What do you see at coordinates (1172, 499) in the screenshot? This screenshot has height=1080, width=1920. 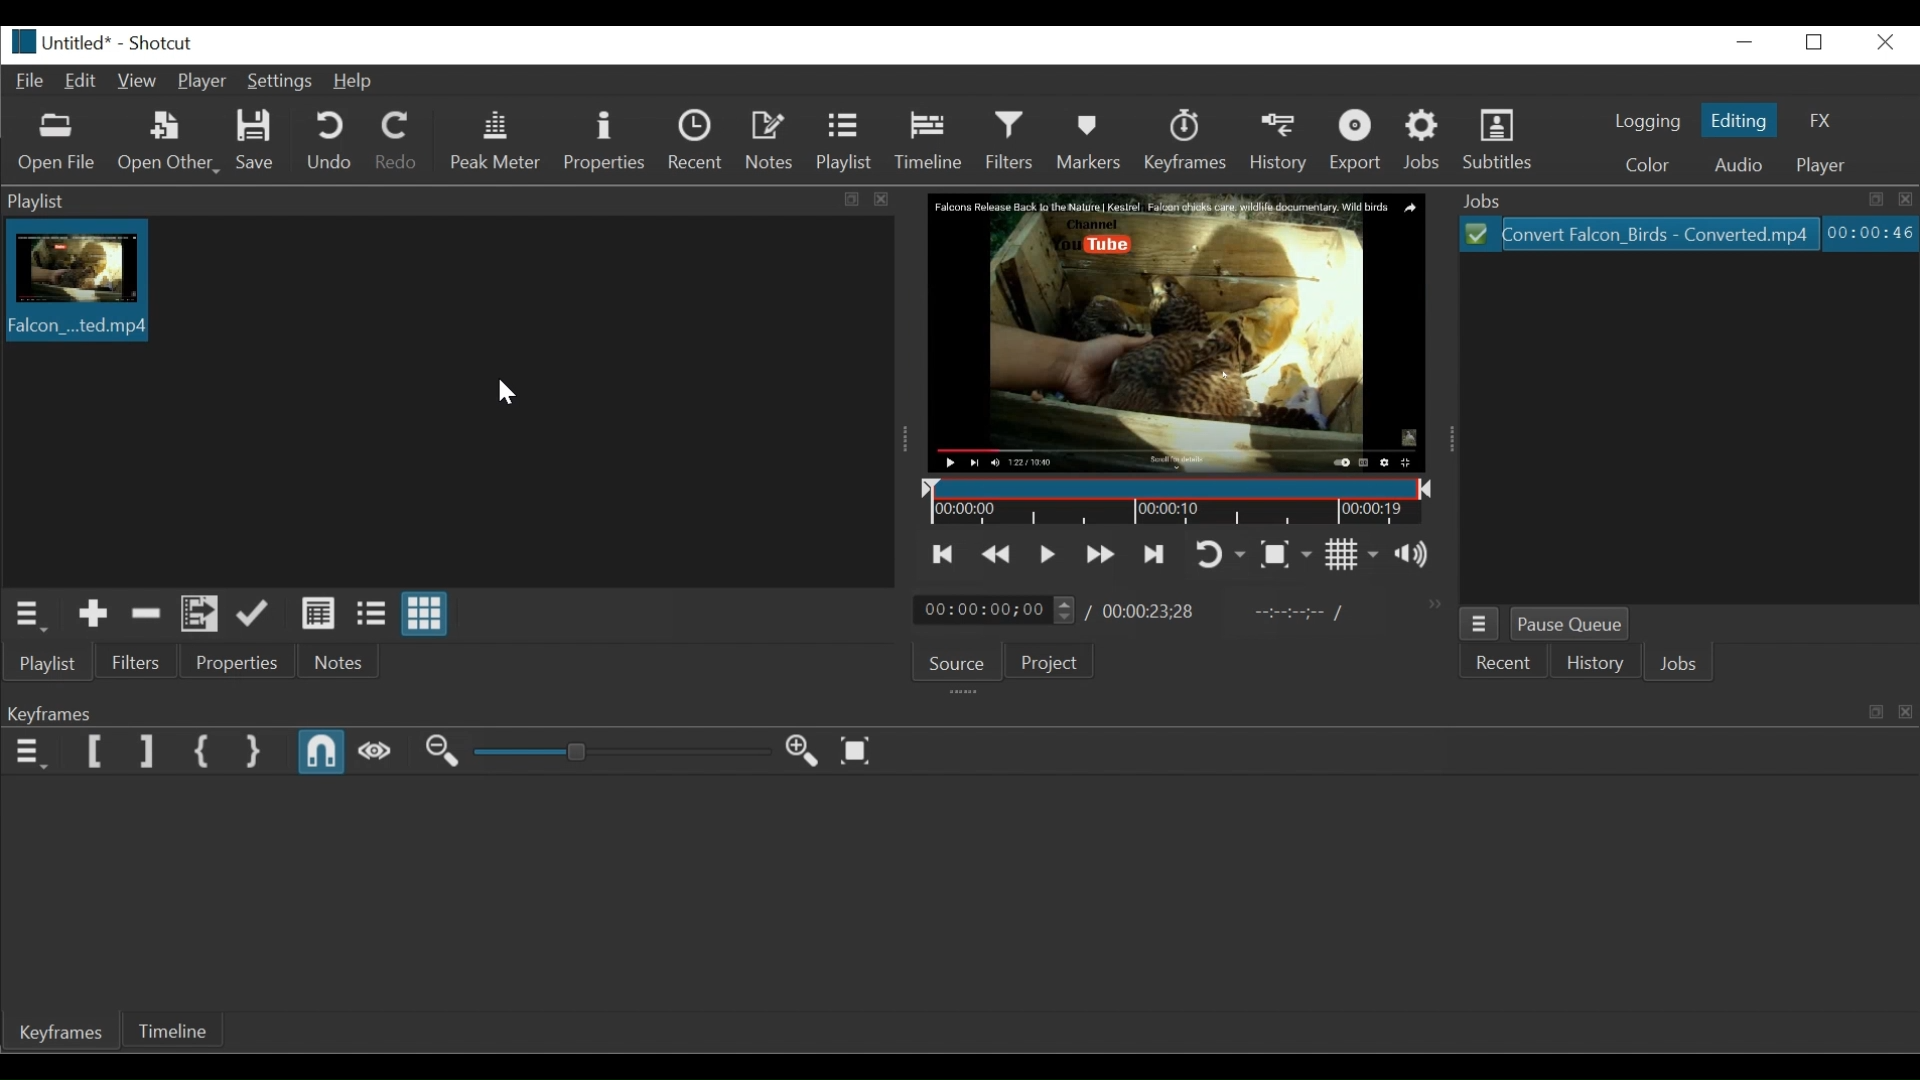 I see `Timeline` at bounding box center [1172, 499].